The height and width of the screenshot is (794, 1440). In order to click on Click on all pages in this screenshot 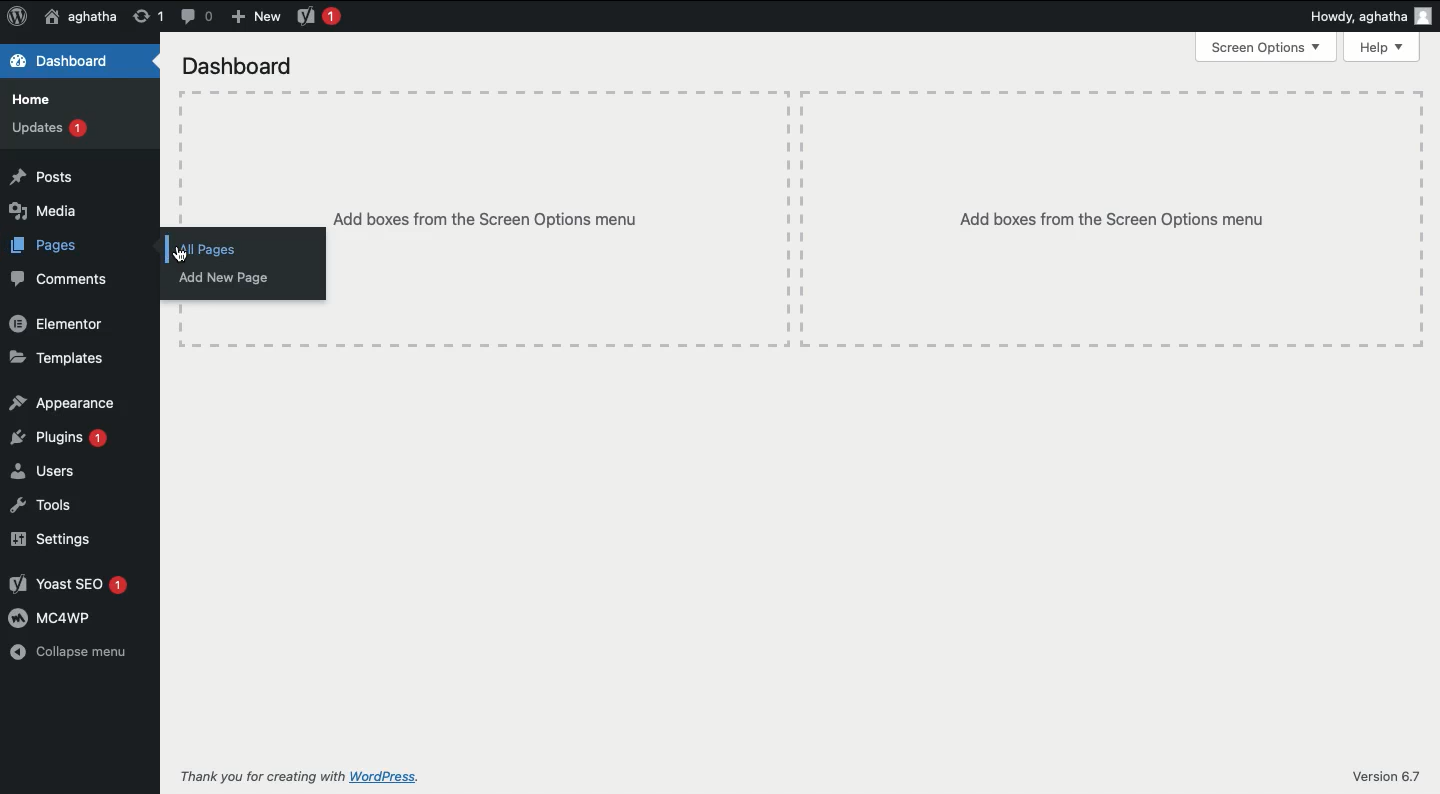, I will do `click(216, 250)`.